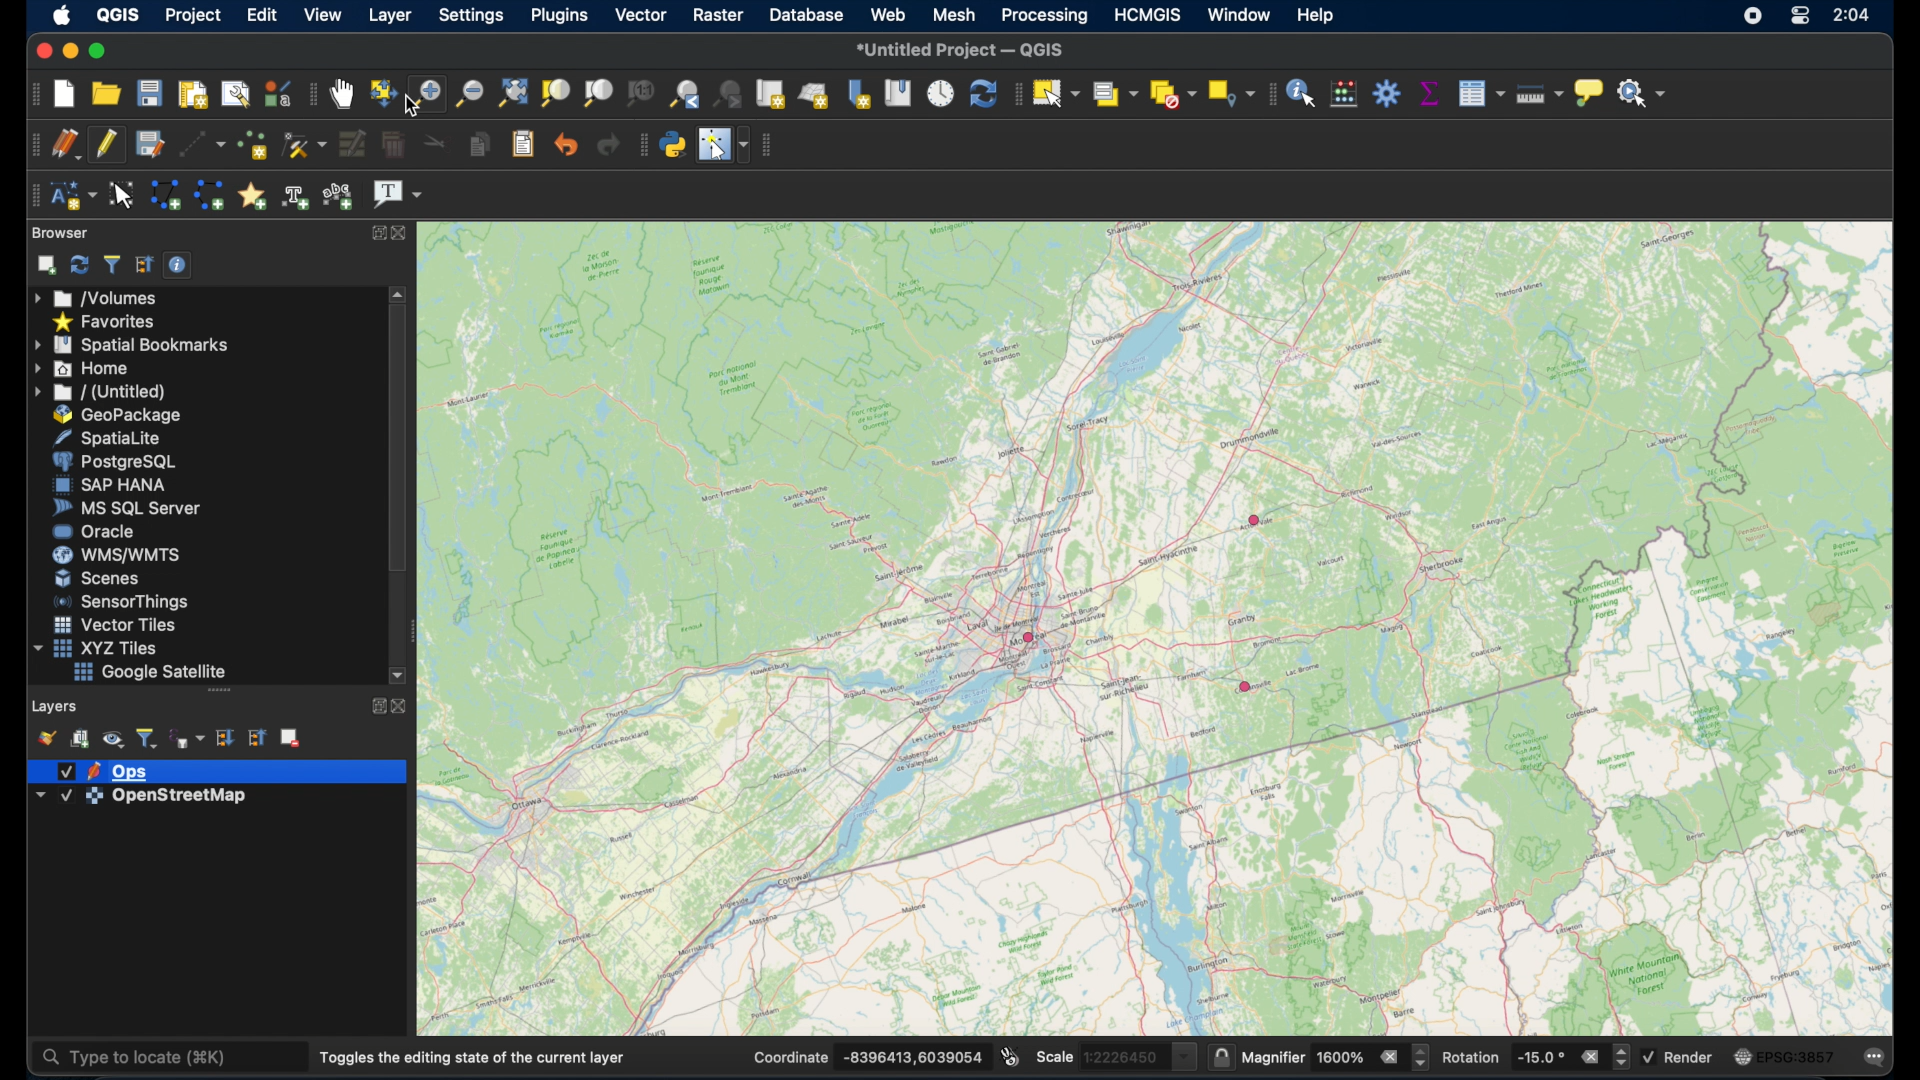 The width and height of the screenshot is (1920, 1080). What do you see at coordinates (111, 739) in the screenshot?
I see `manage map themes` at bounding box center [111, 739].